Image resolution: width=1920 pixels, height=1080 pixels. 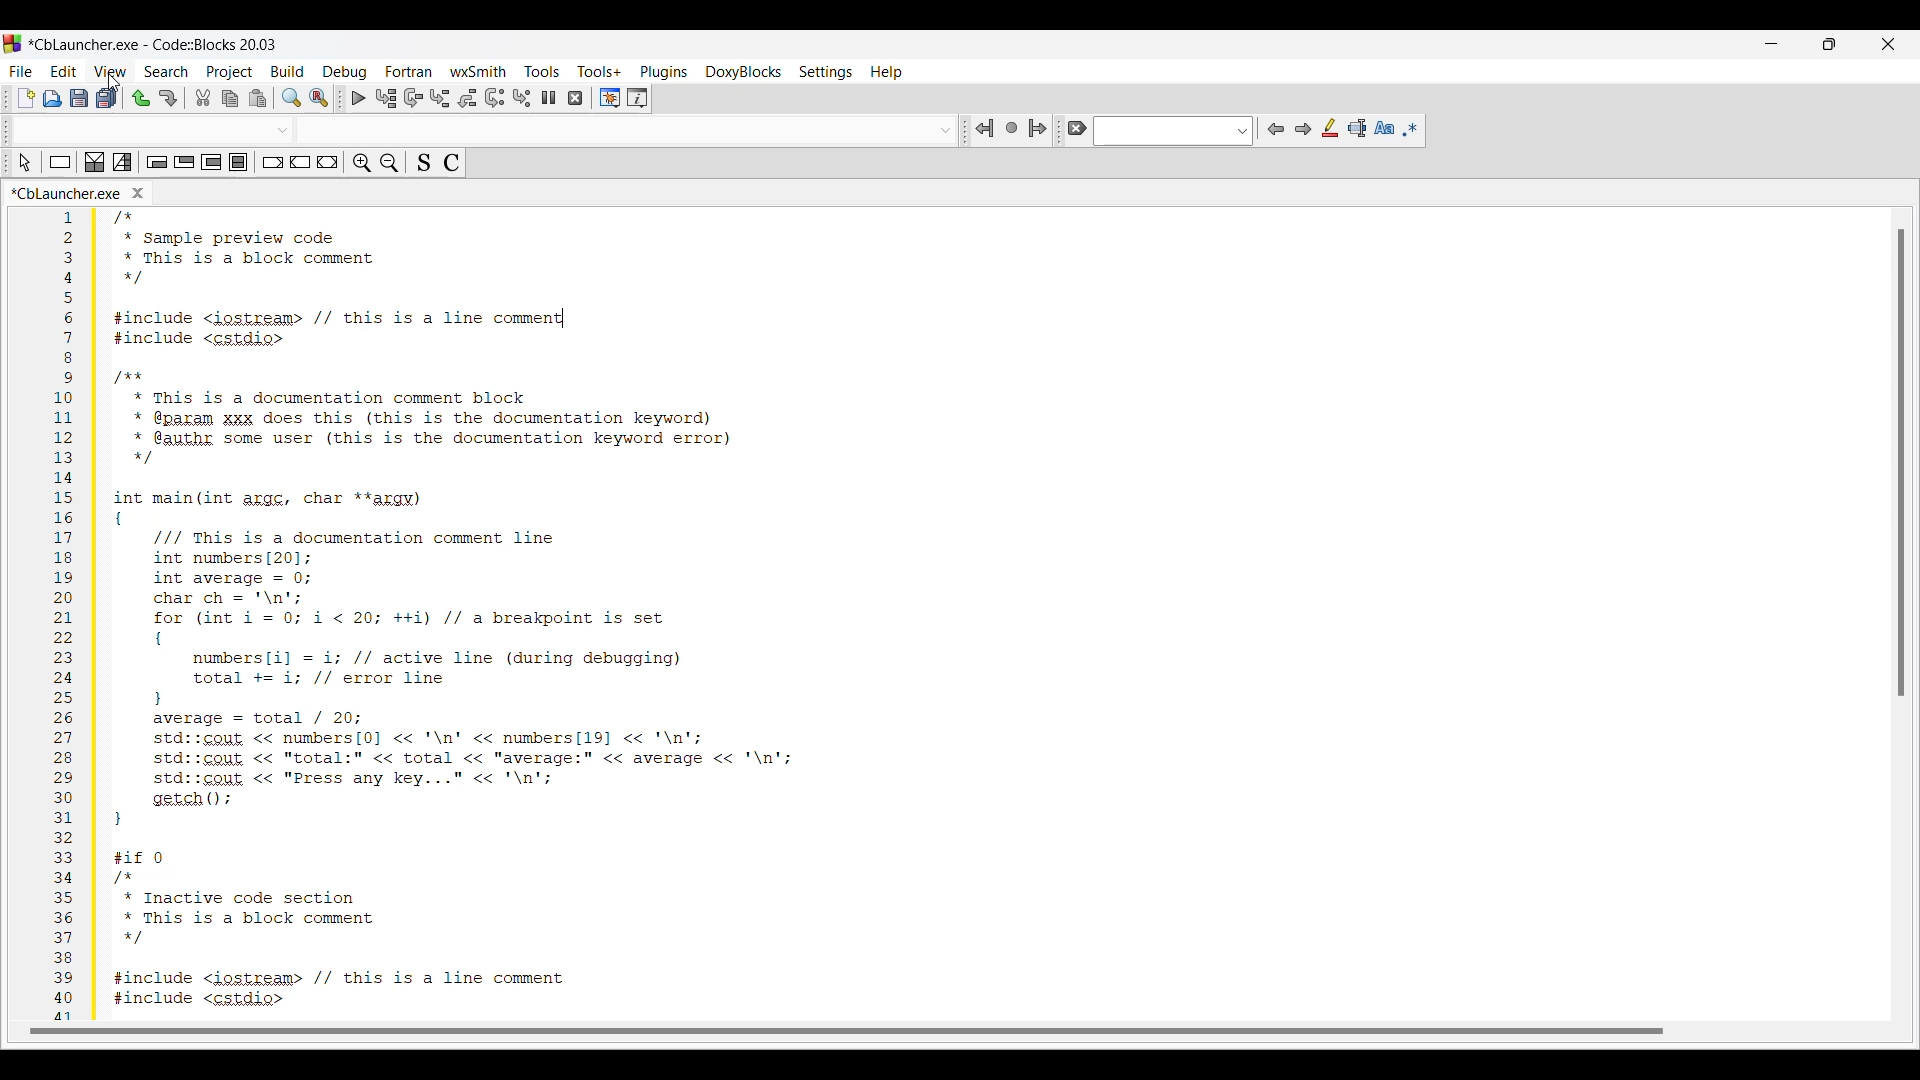 I want to click on View menu, so click(x=111, y=71).